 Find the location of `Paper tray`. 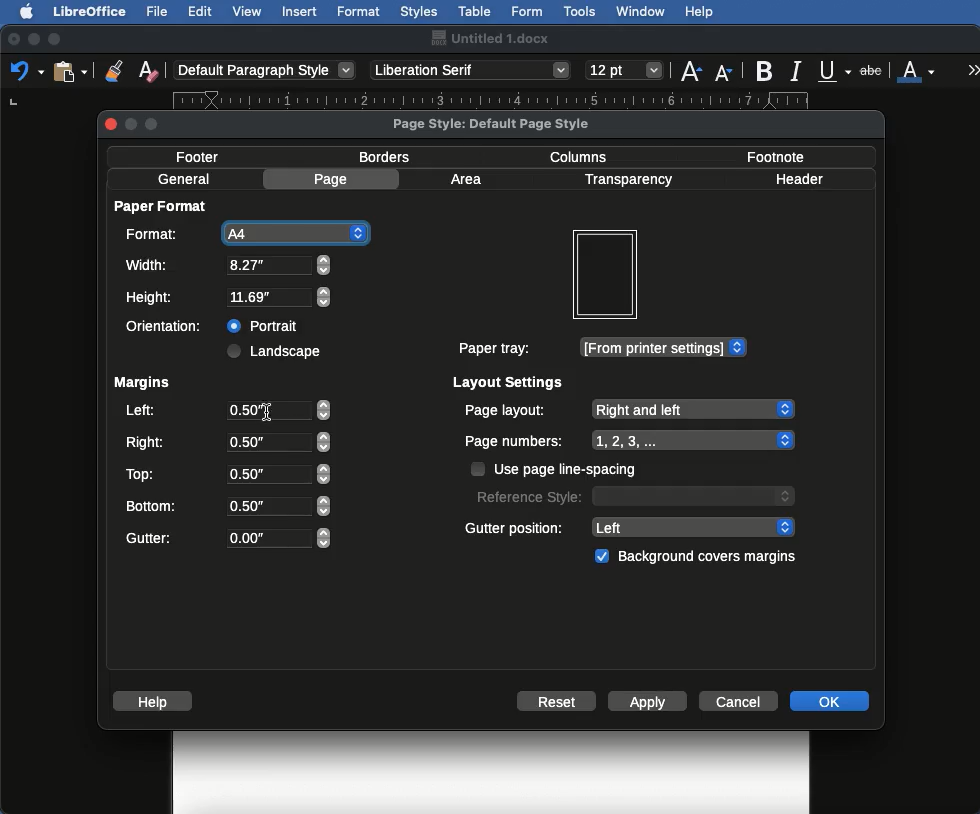

Paper tray is located at coordinates (601, 348).